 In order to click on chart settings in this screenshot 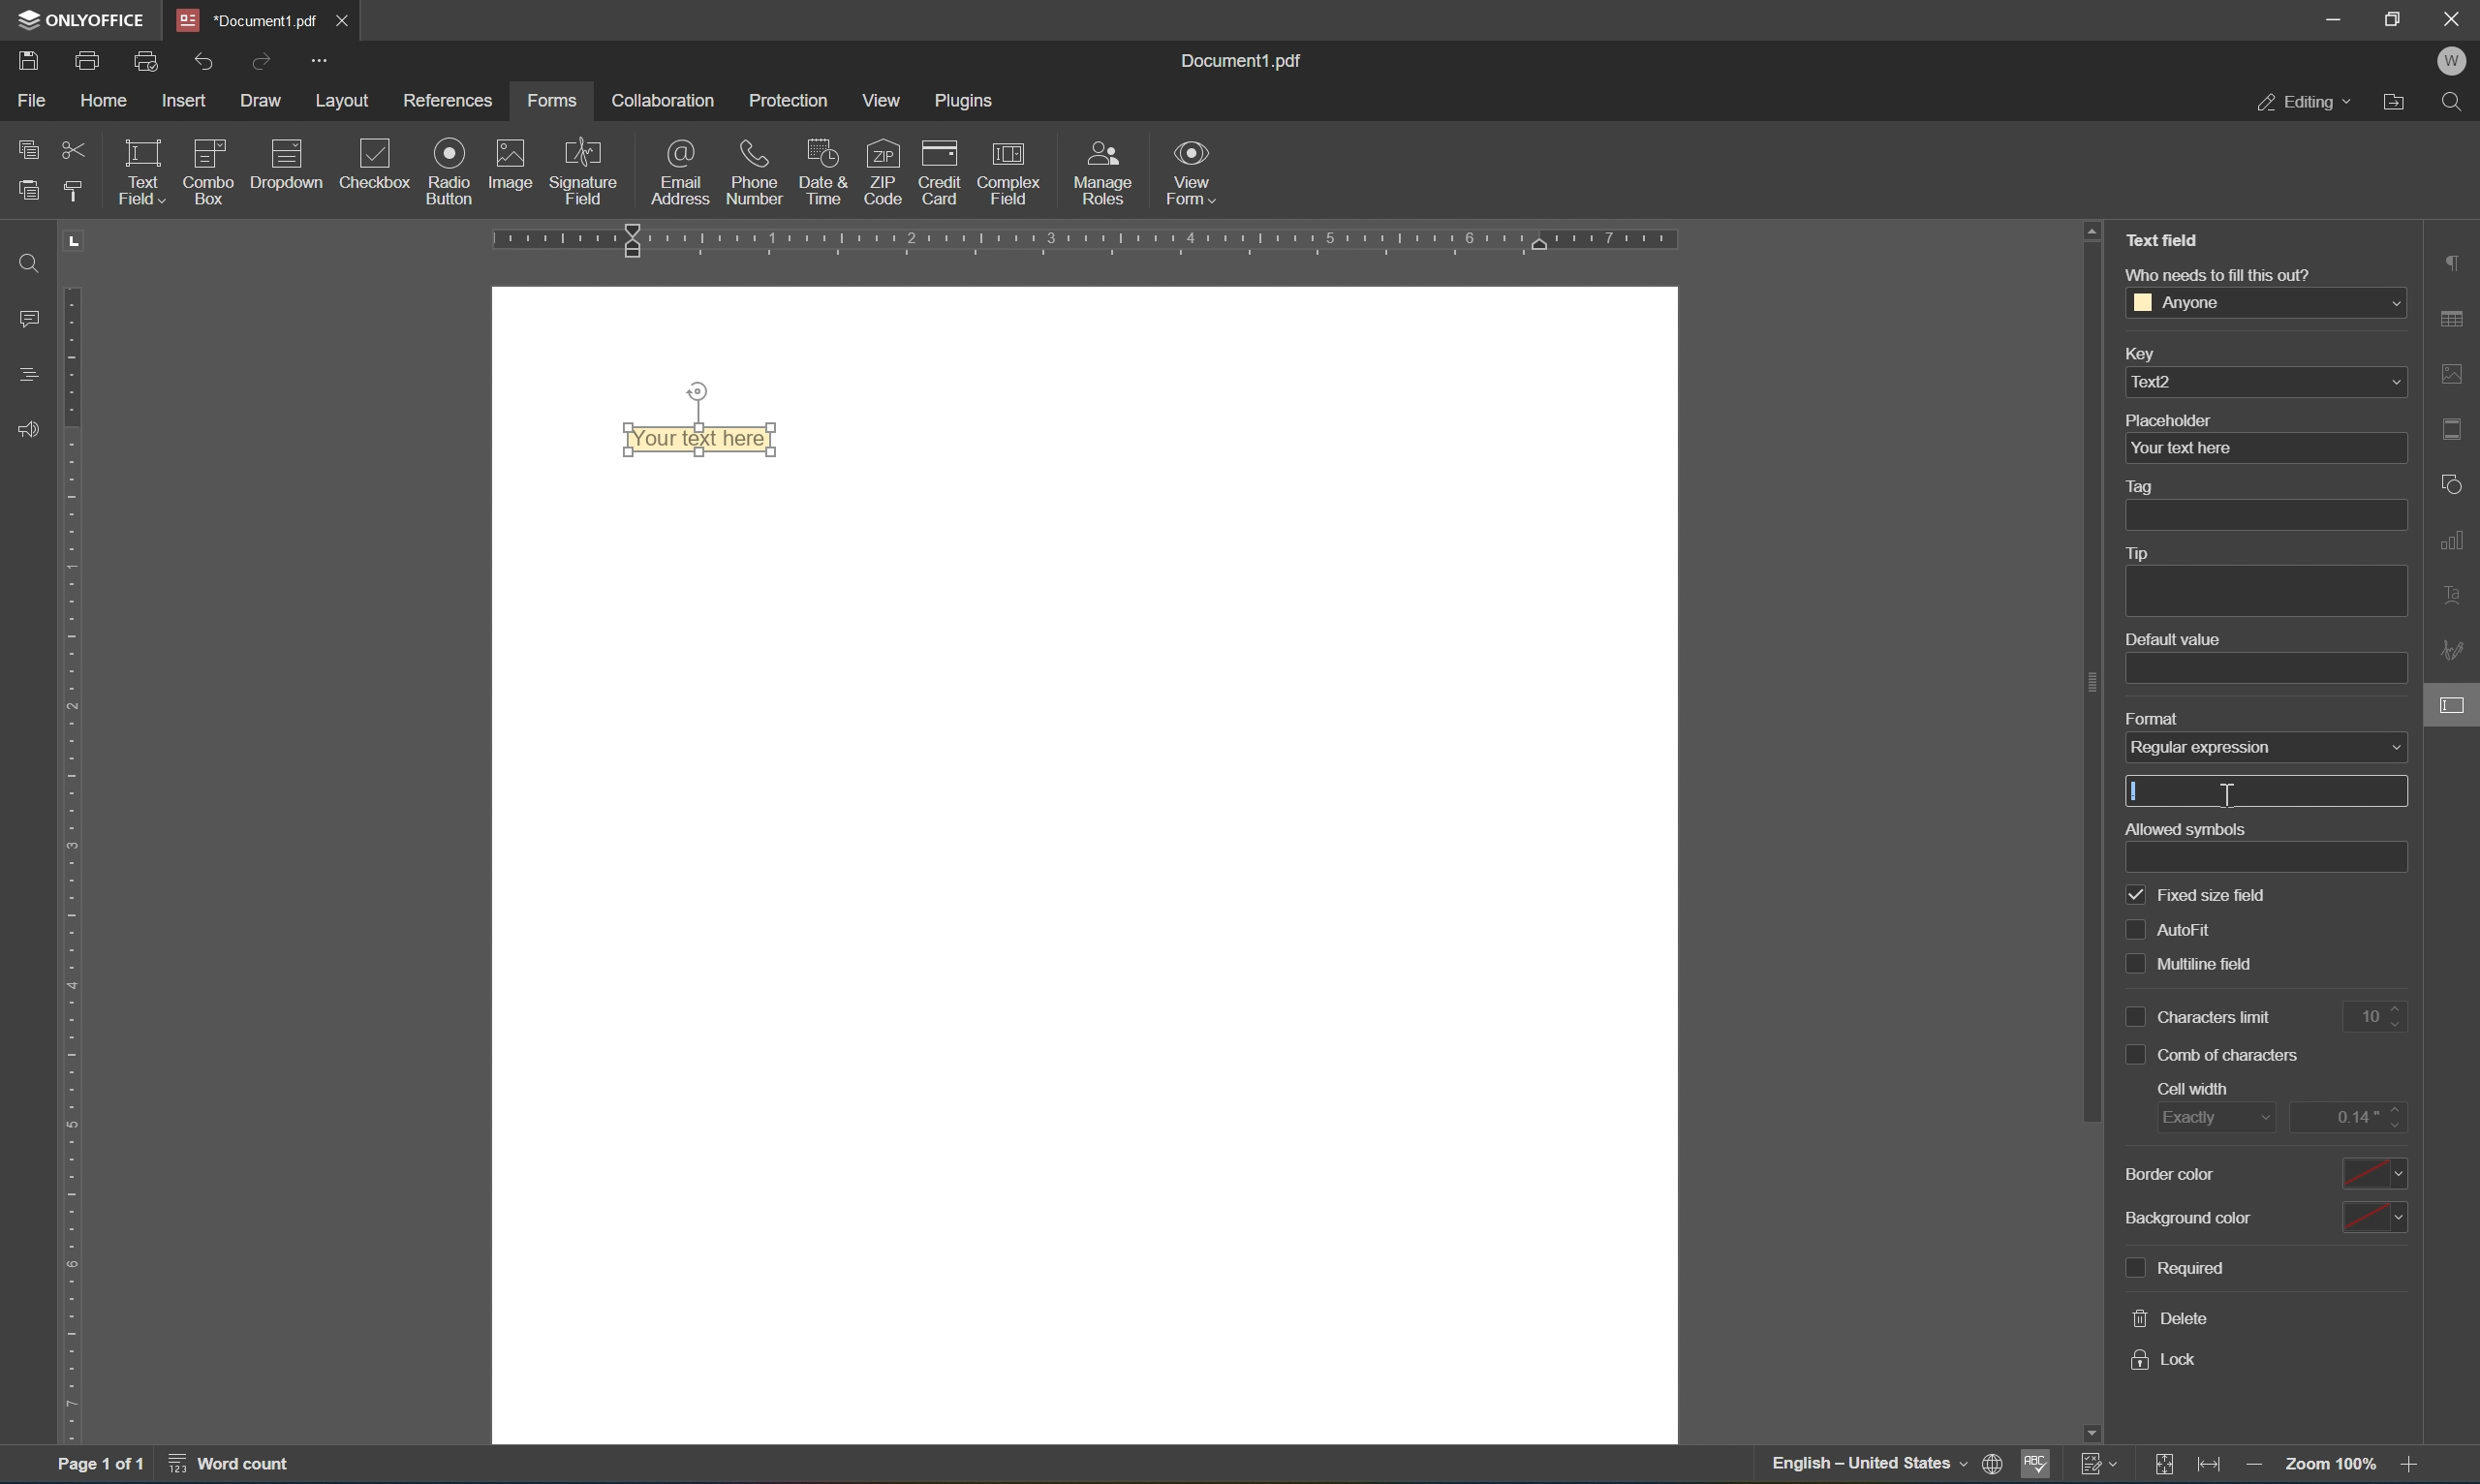, I will do `click(2454, 543)`.